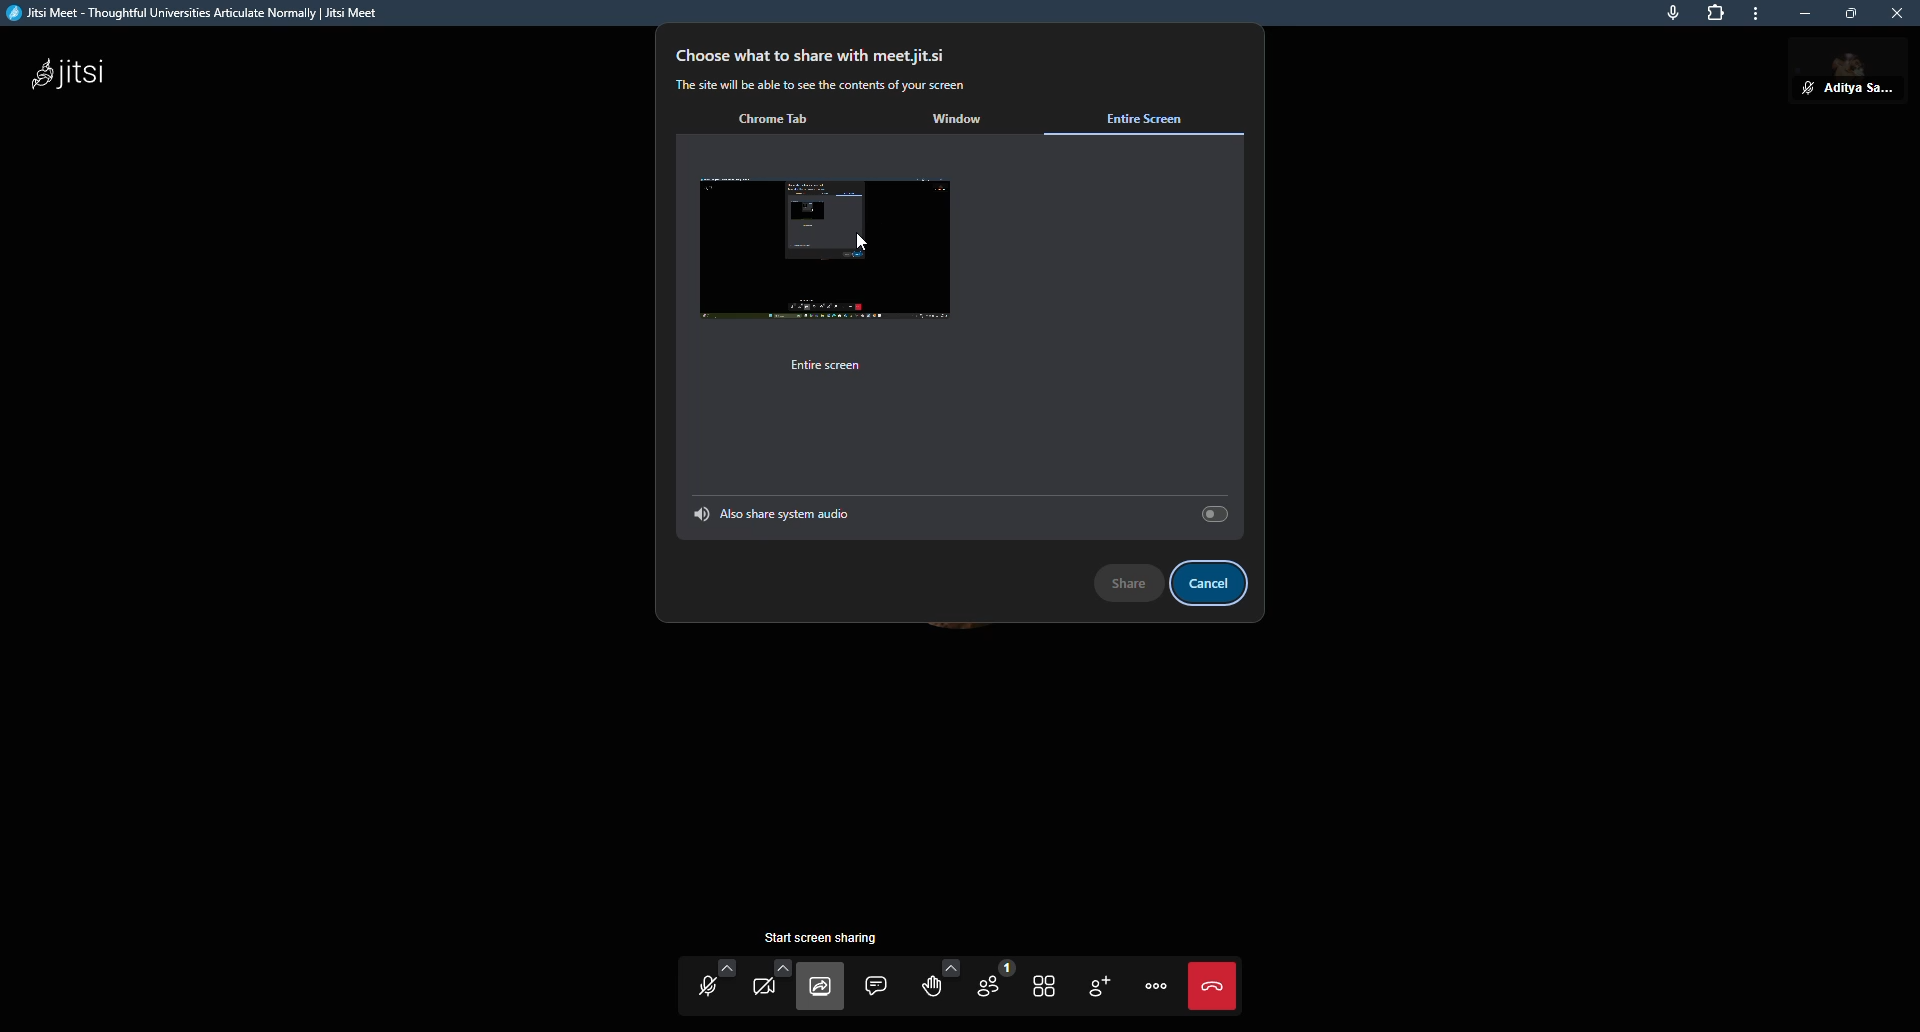 This screenshot has height=1032, width=1920. Describe the element at coordinates (934, 985) in the screenshot. I see `raise hand` at that location.